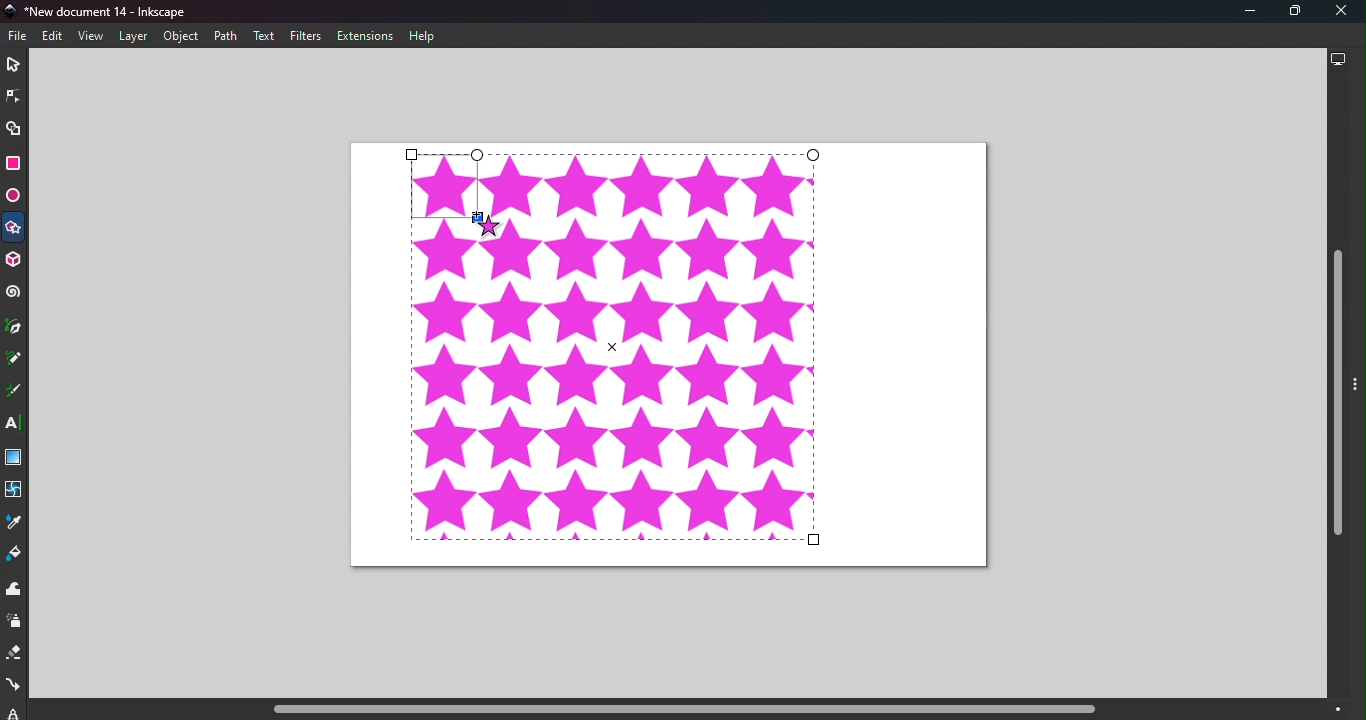 This screenshot has width=1366, height=720. I want to click on Extensions, so click(369, 36).